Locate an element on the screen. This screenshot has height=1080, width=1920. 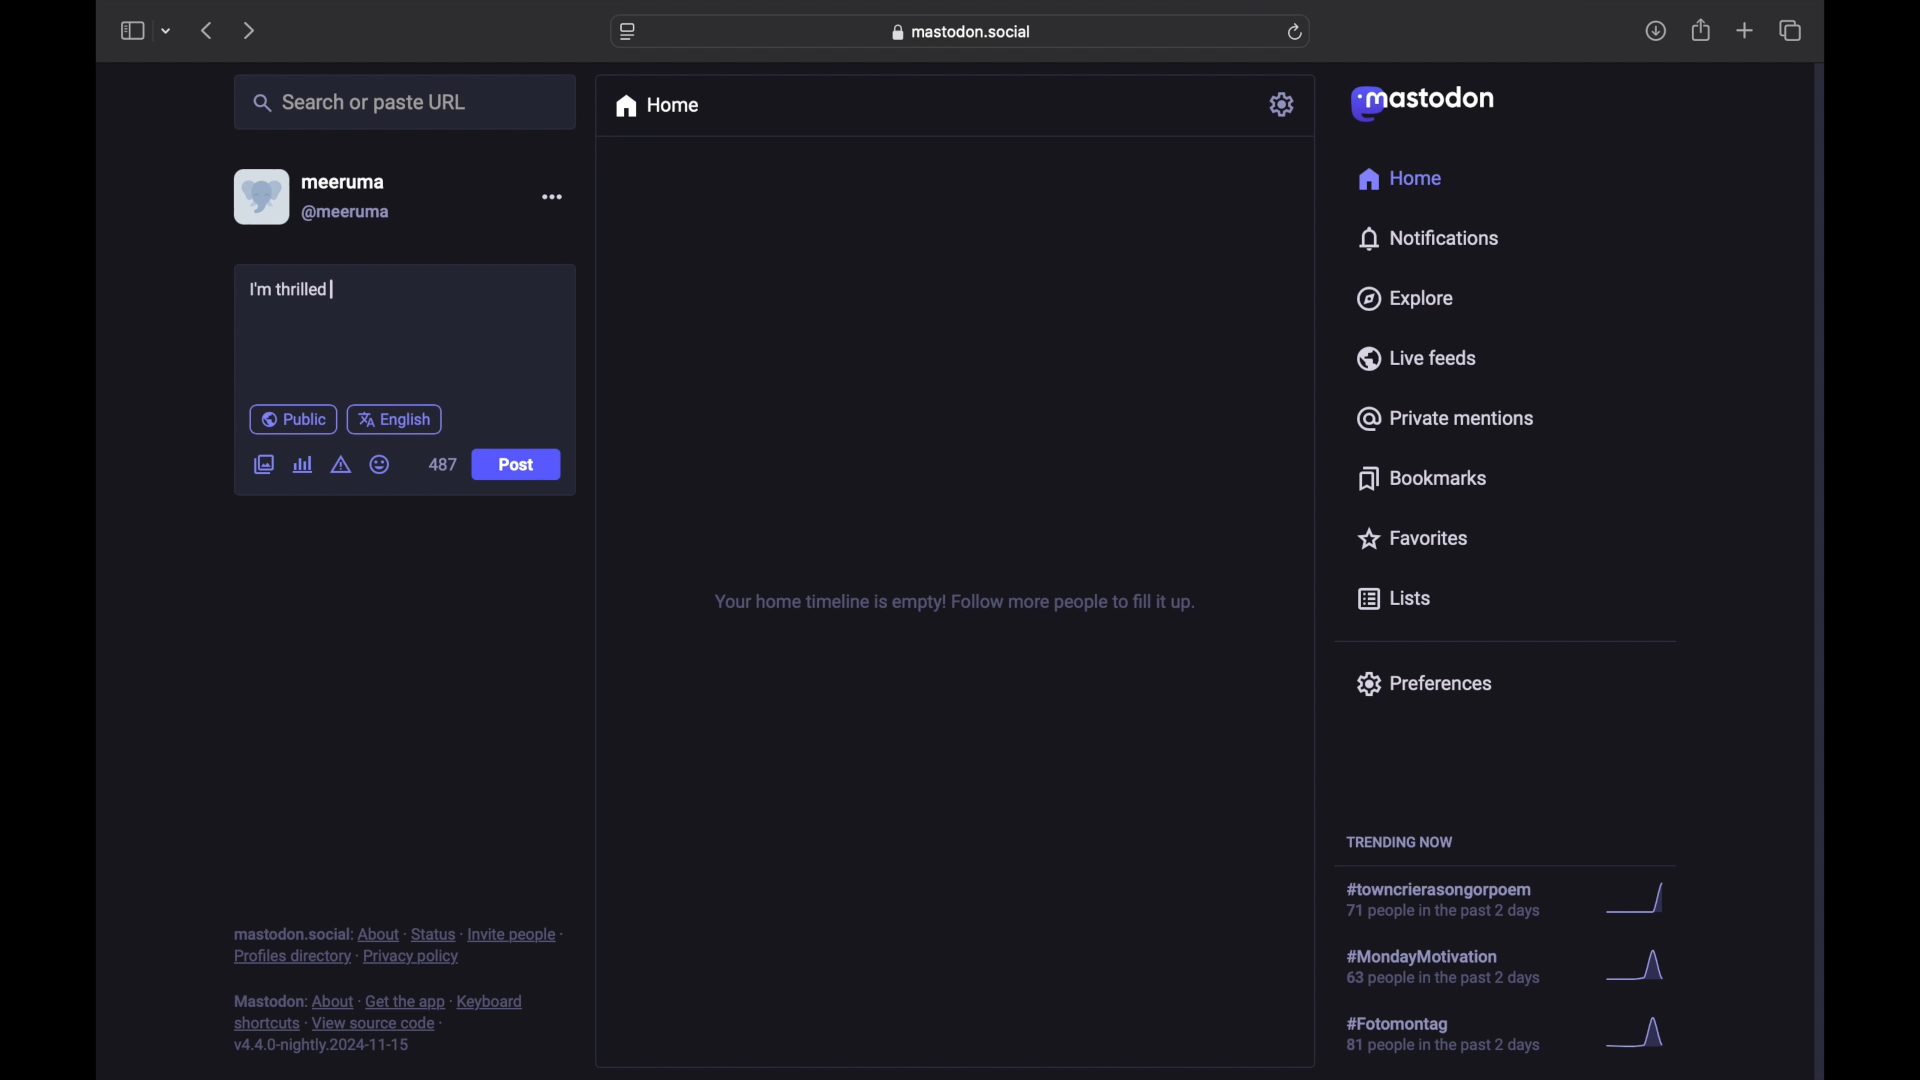
next is located at coordinates (248, 32).